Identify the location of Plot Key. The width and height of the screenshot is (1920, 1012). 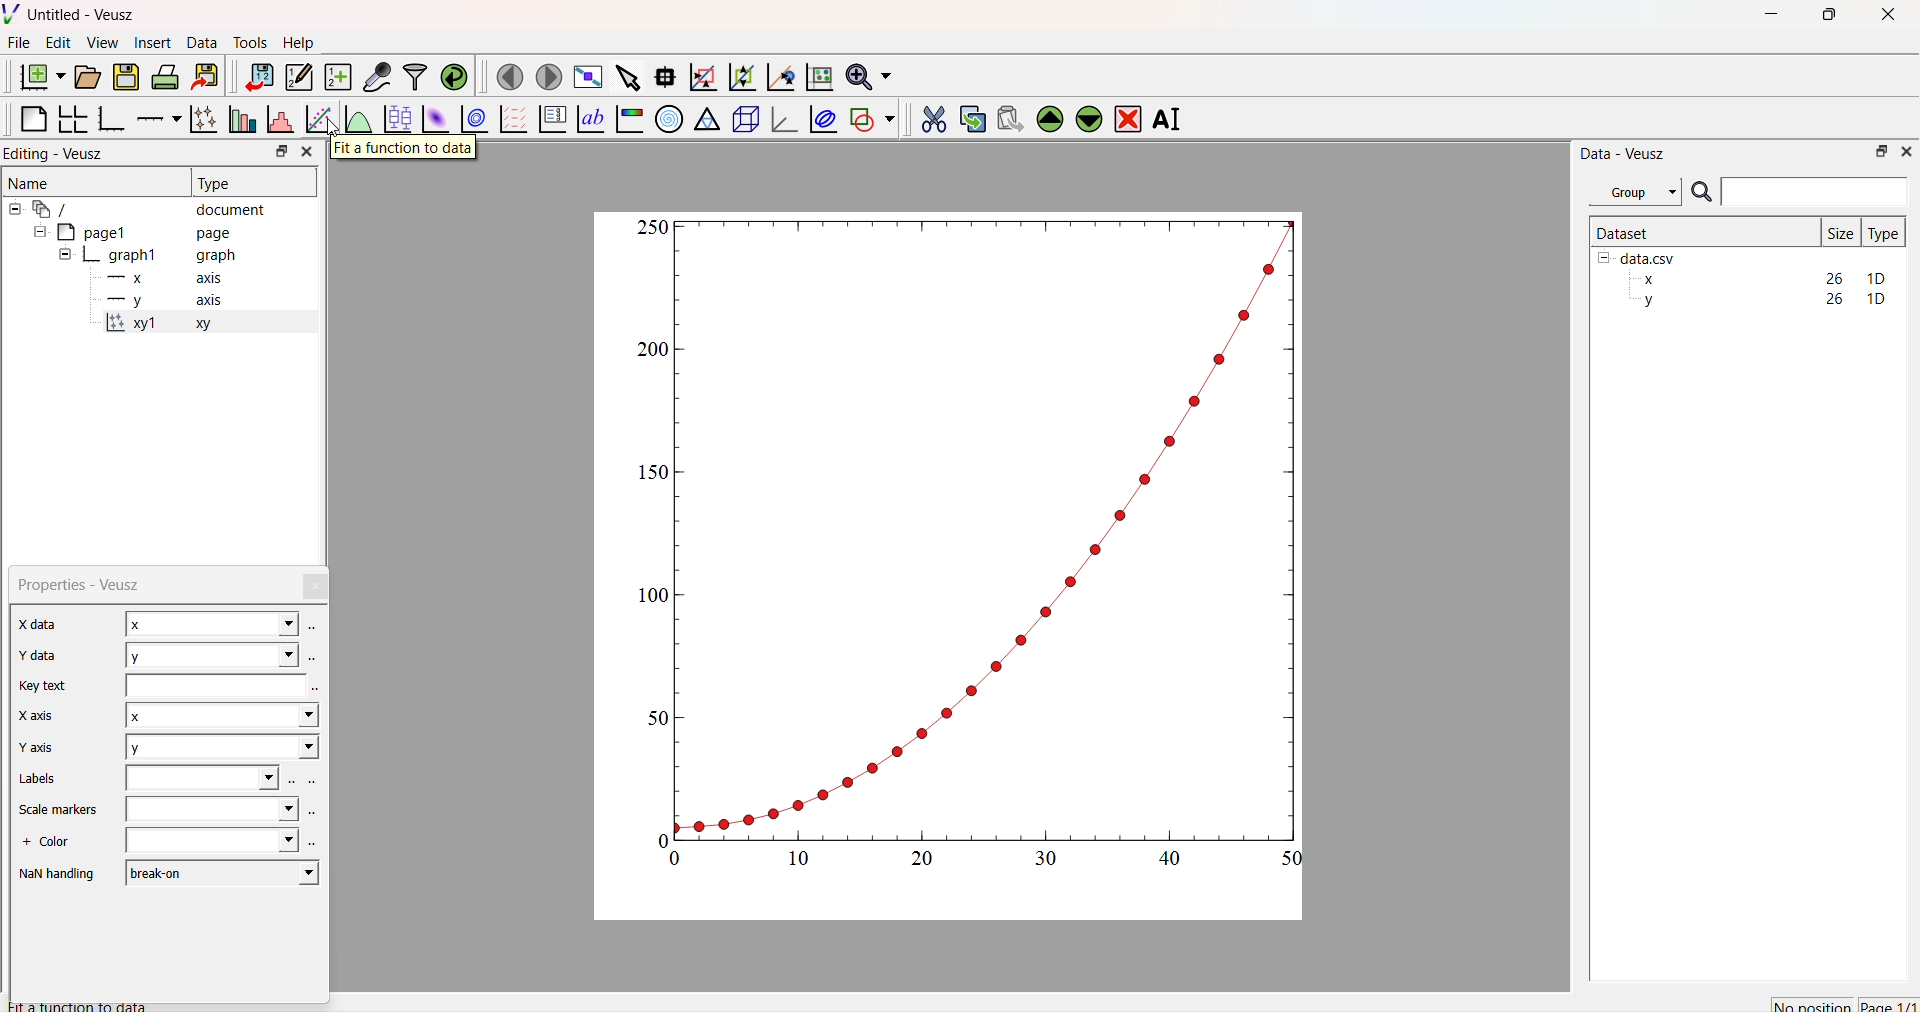
(552, 119).